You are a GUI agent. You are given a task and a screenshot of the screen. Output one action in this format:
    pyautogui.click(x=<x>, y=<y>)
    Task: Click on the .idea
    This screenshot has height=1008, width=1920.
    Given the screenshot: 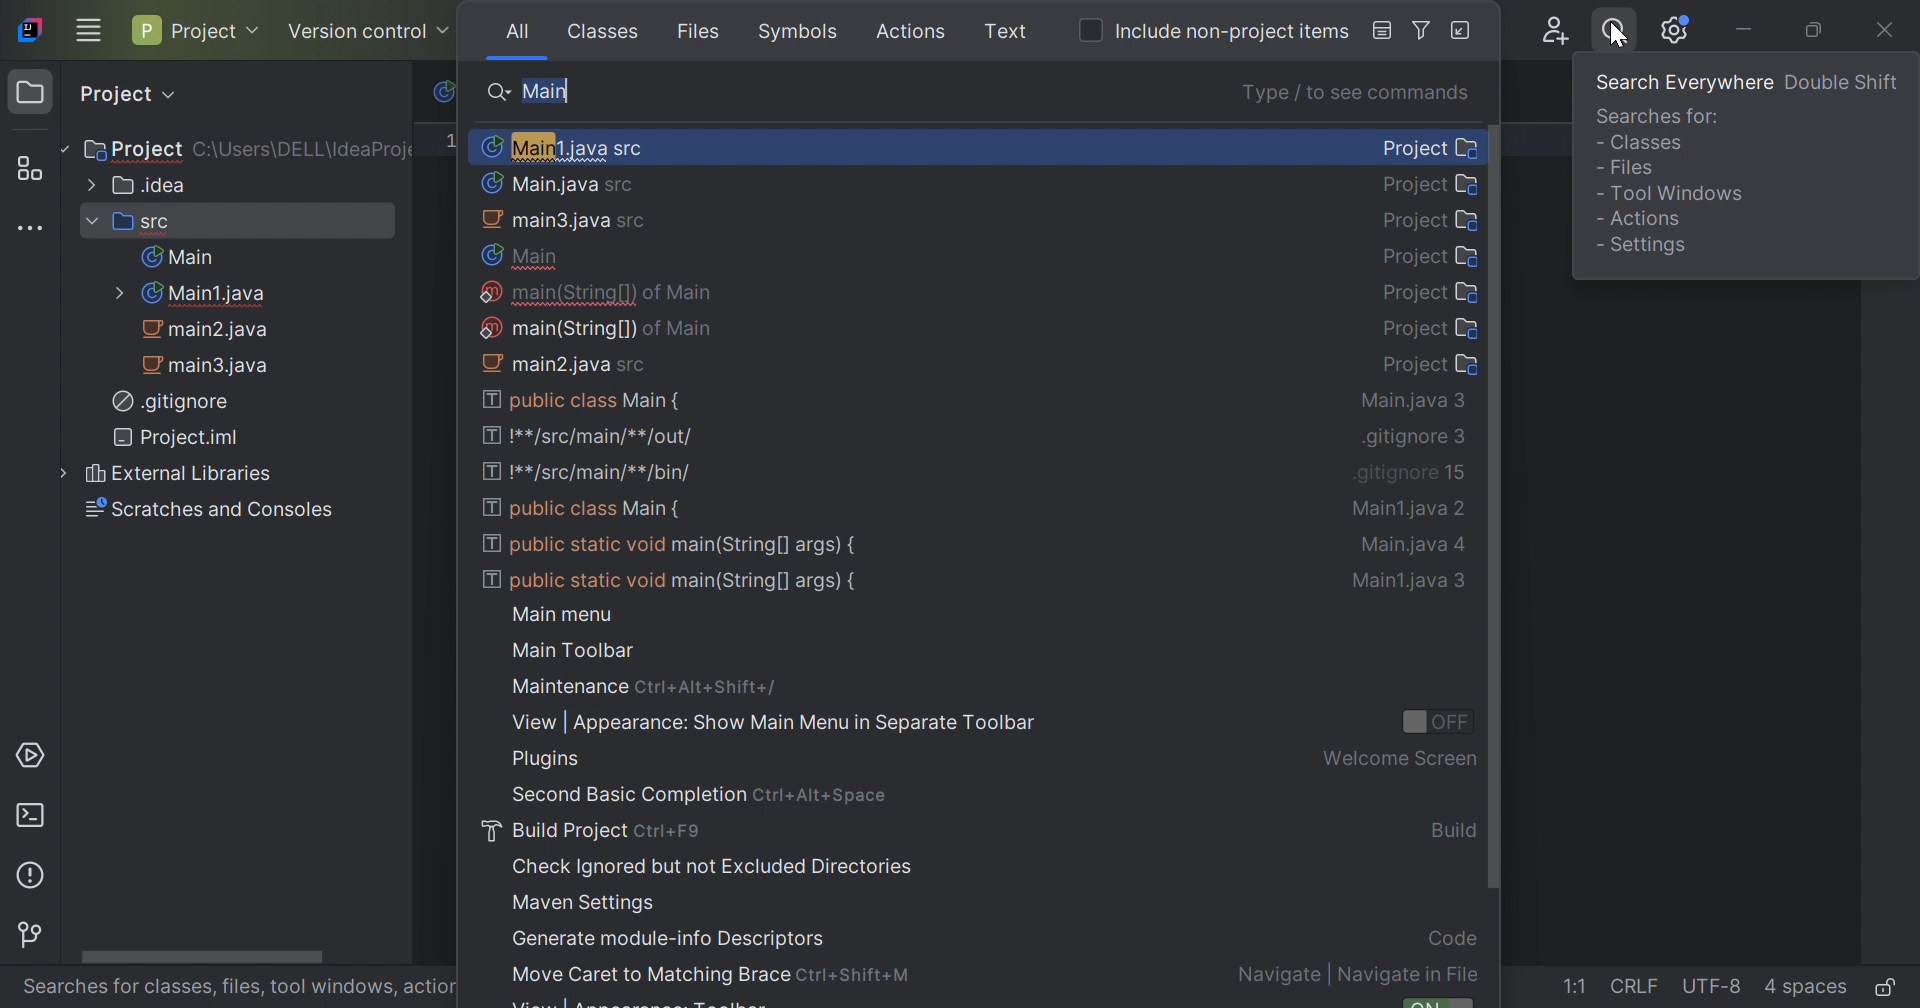 What is the action you would take?
    pyautogui.click(x=136, y=184)
    